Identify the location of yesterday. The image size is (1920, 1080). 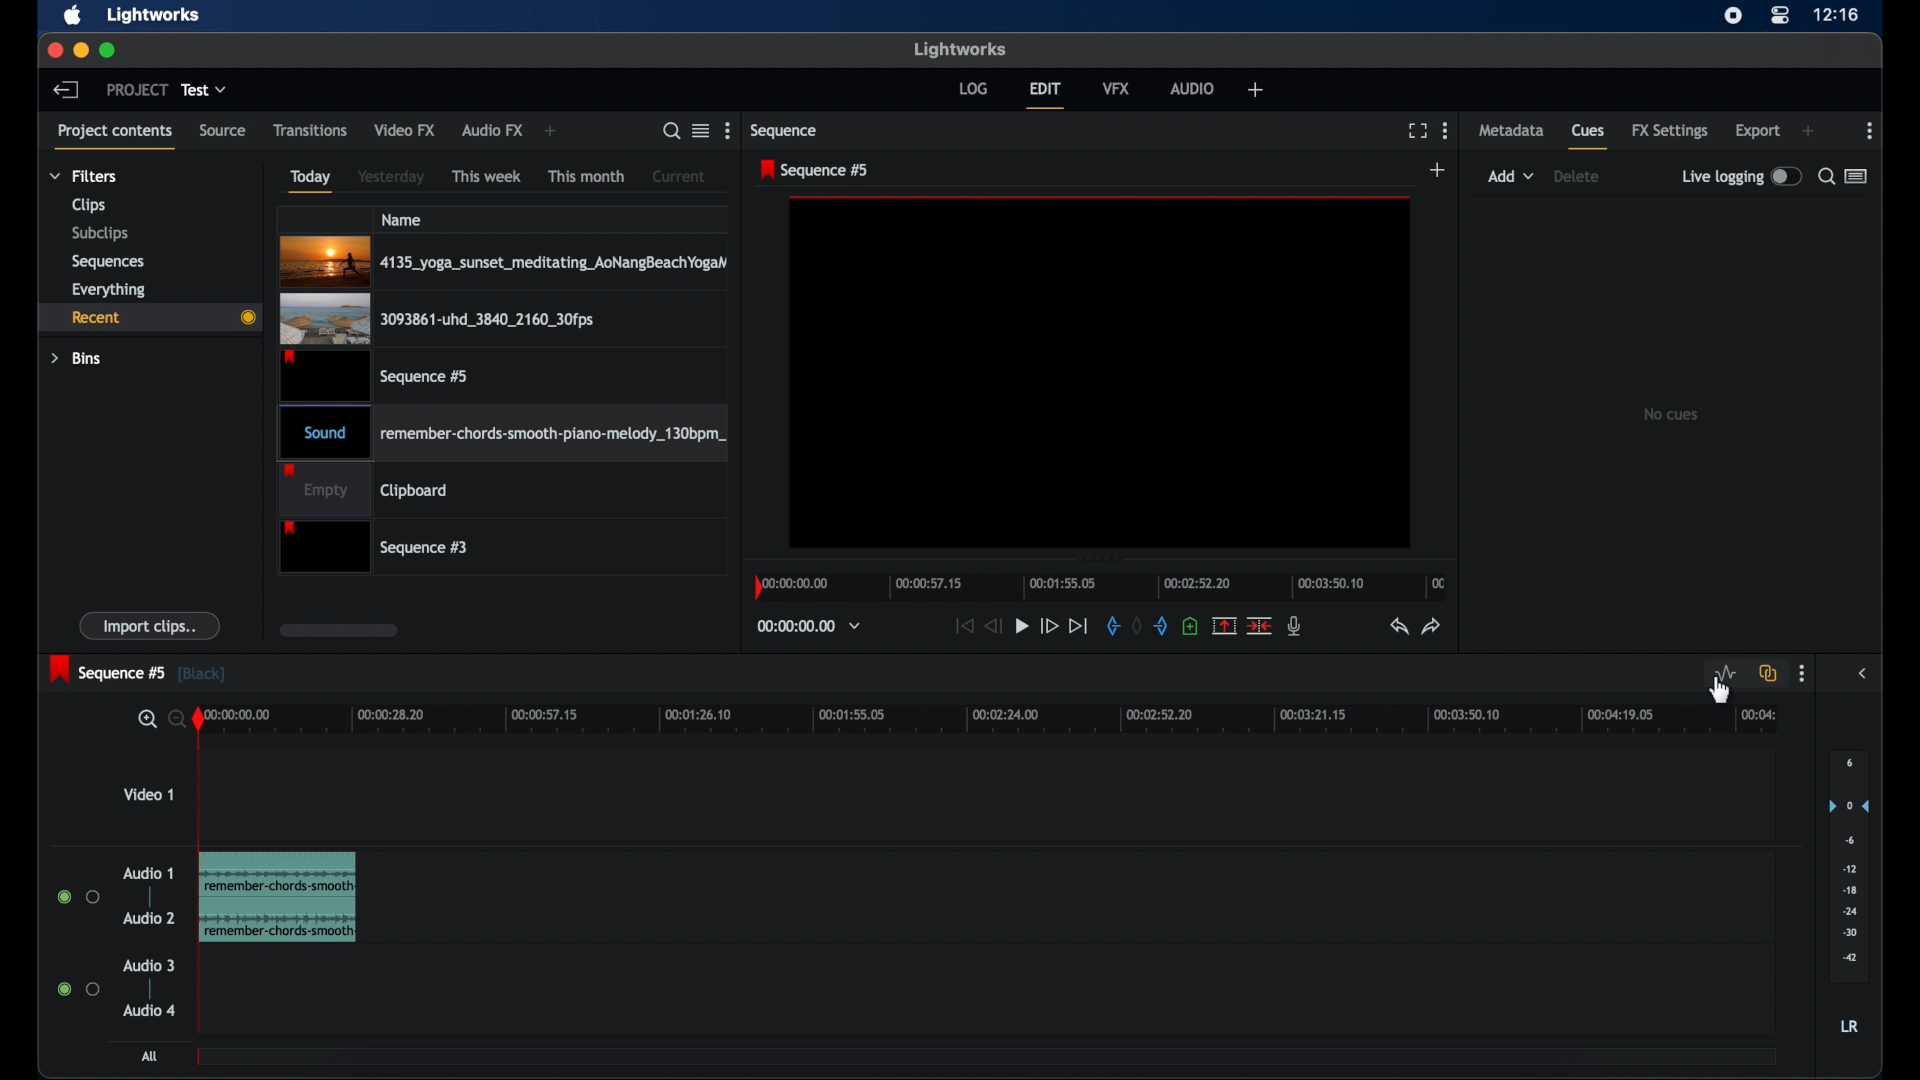
(391, 177).